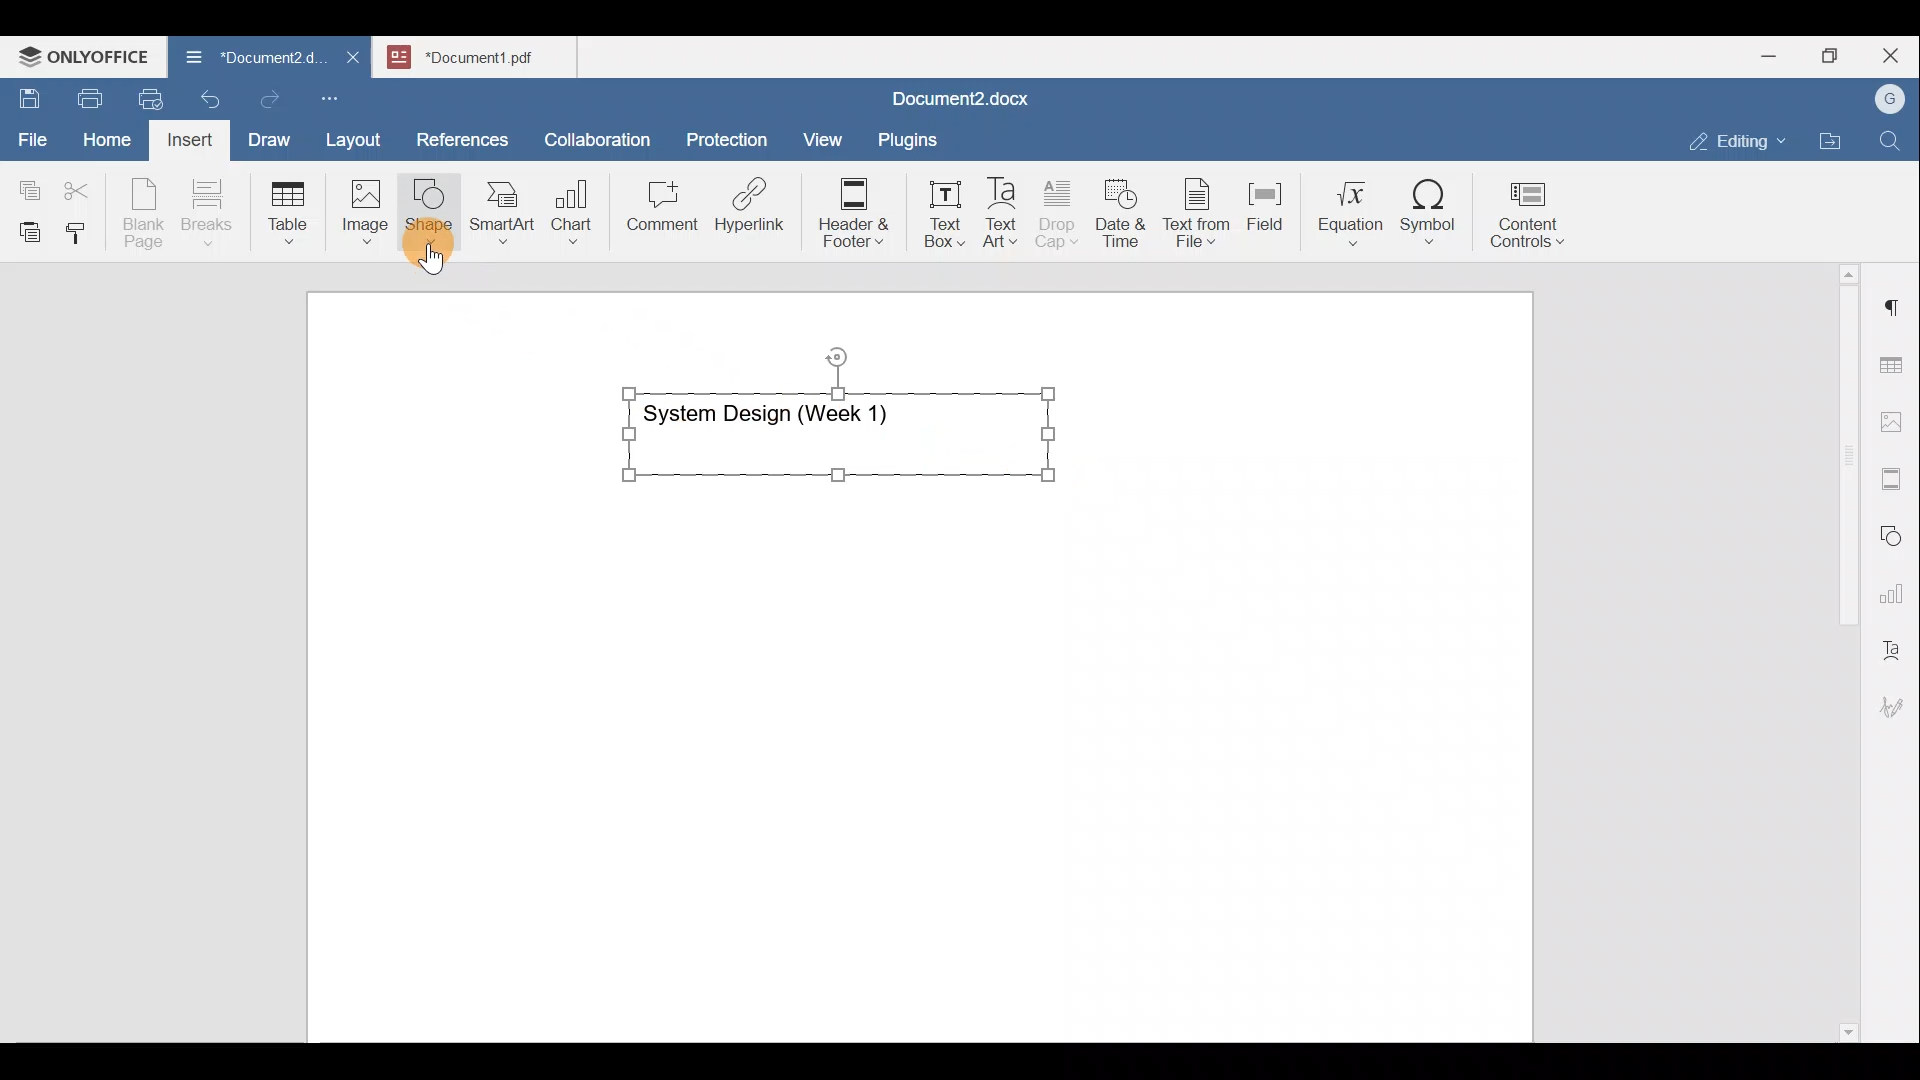 This screenshot has height=1080, width=1920. What do you see at coordinates (1768, 54) in the screenshot?
I see `Minimize` at bounding box center [1768, 54].